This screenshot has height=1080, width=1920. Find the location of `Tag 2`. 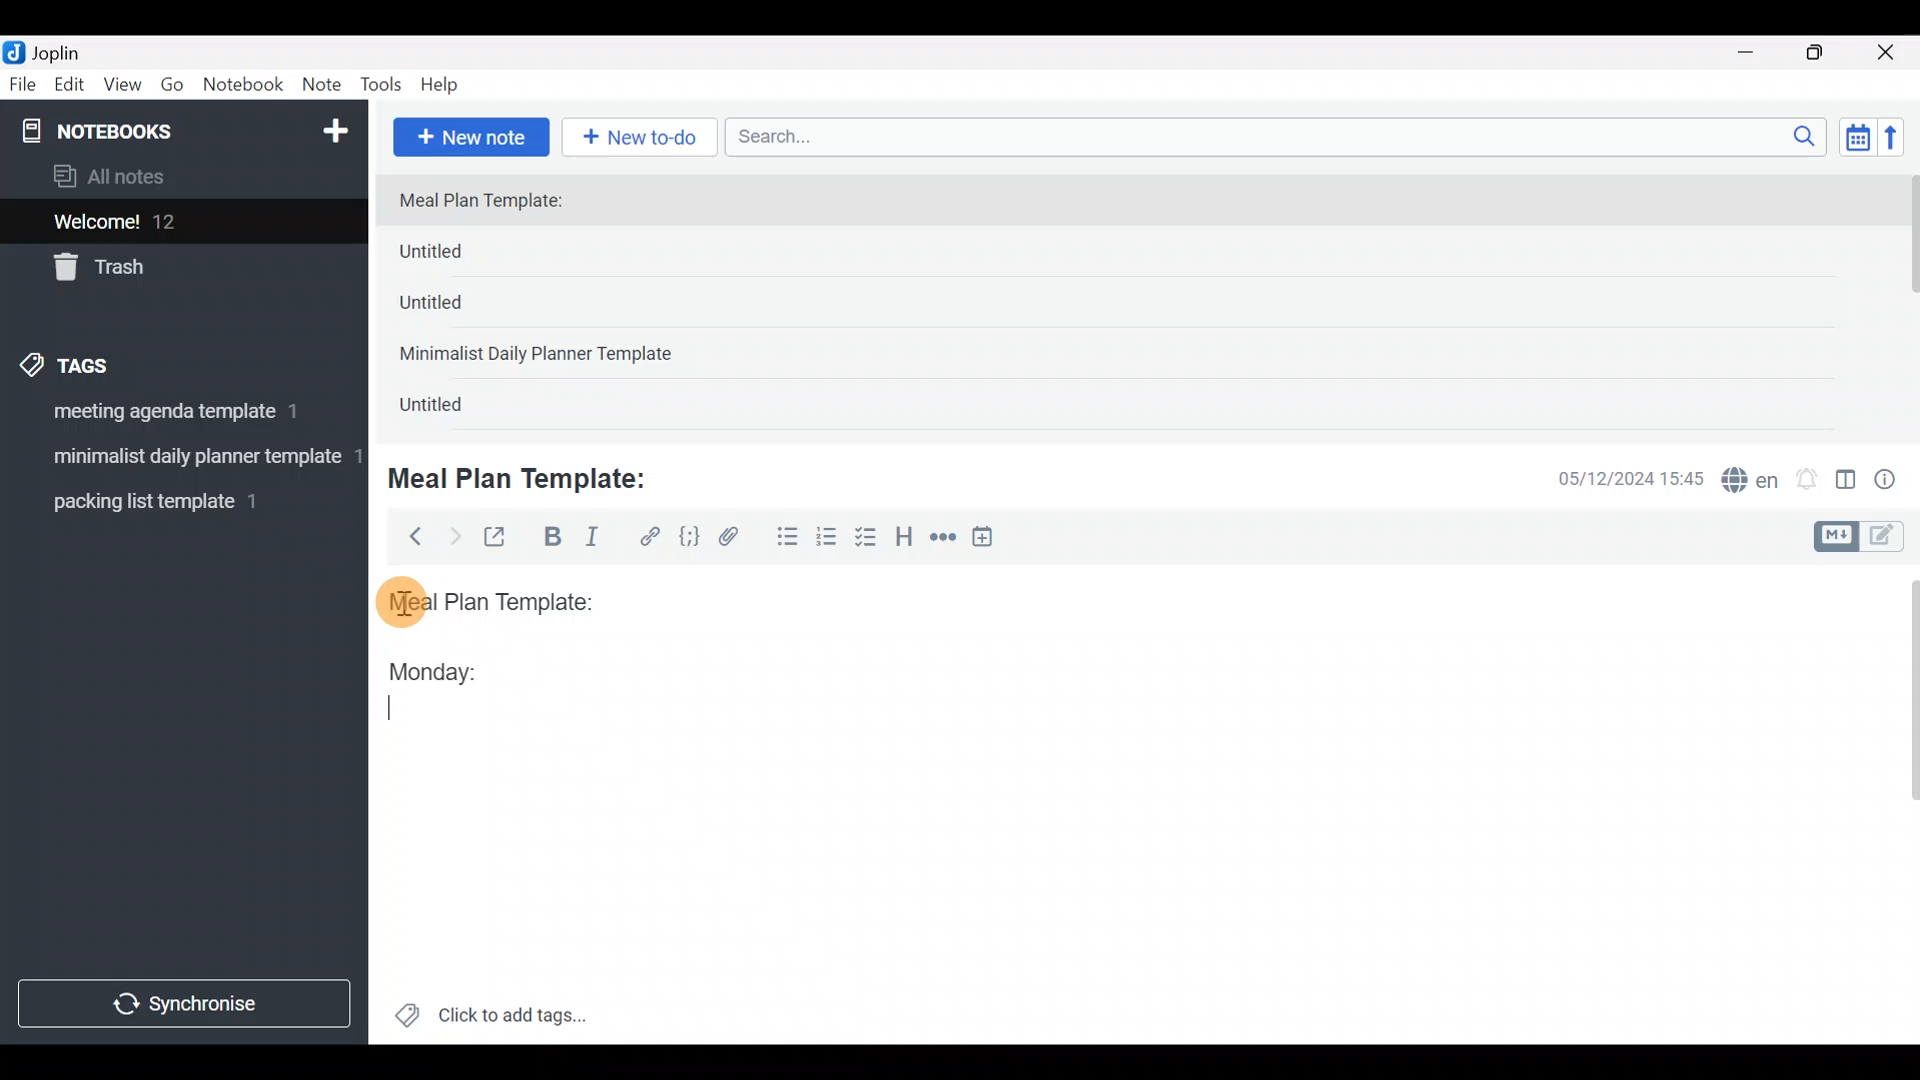

Tag 2 is located at coordinates (183, 459).